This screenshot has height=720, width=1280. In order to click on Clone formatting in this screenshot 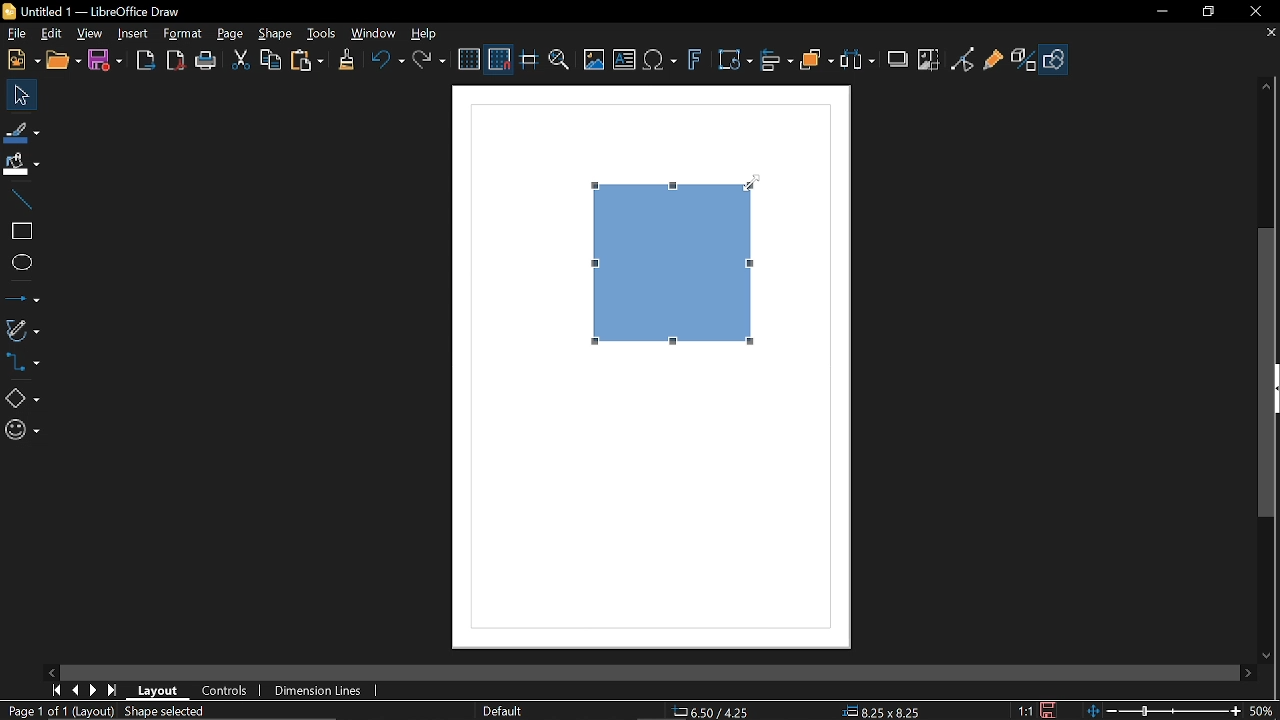, I will do `click(346, 60)`.